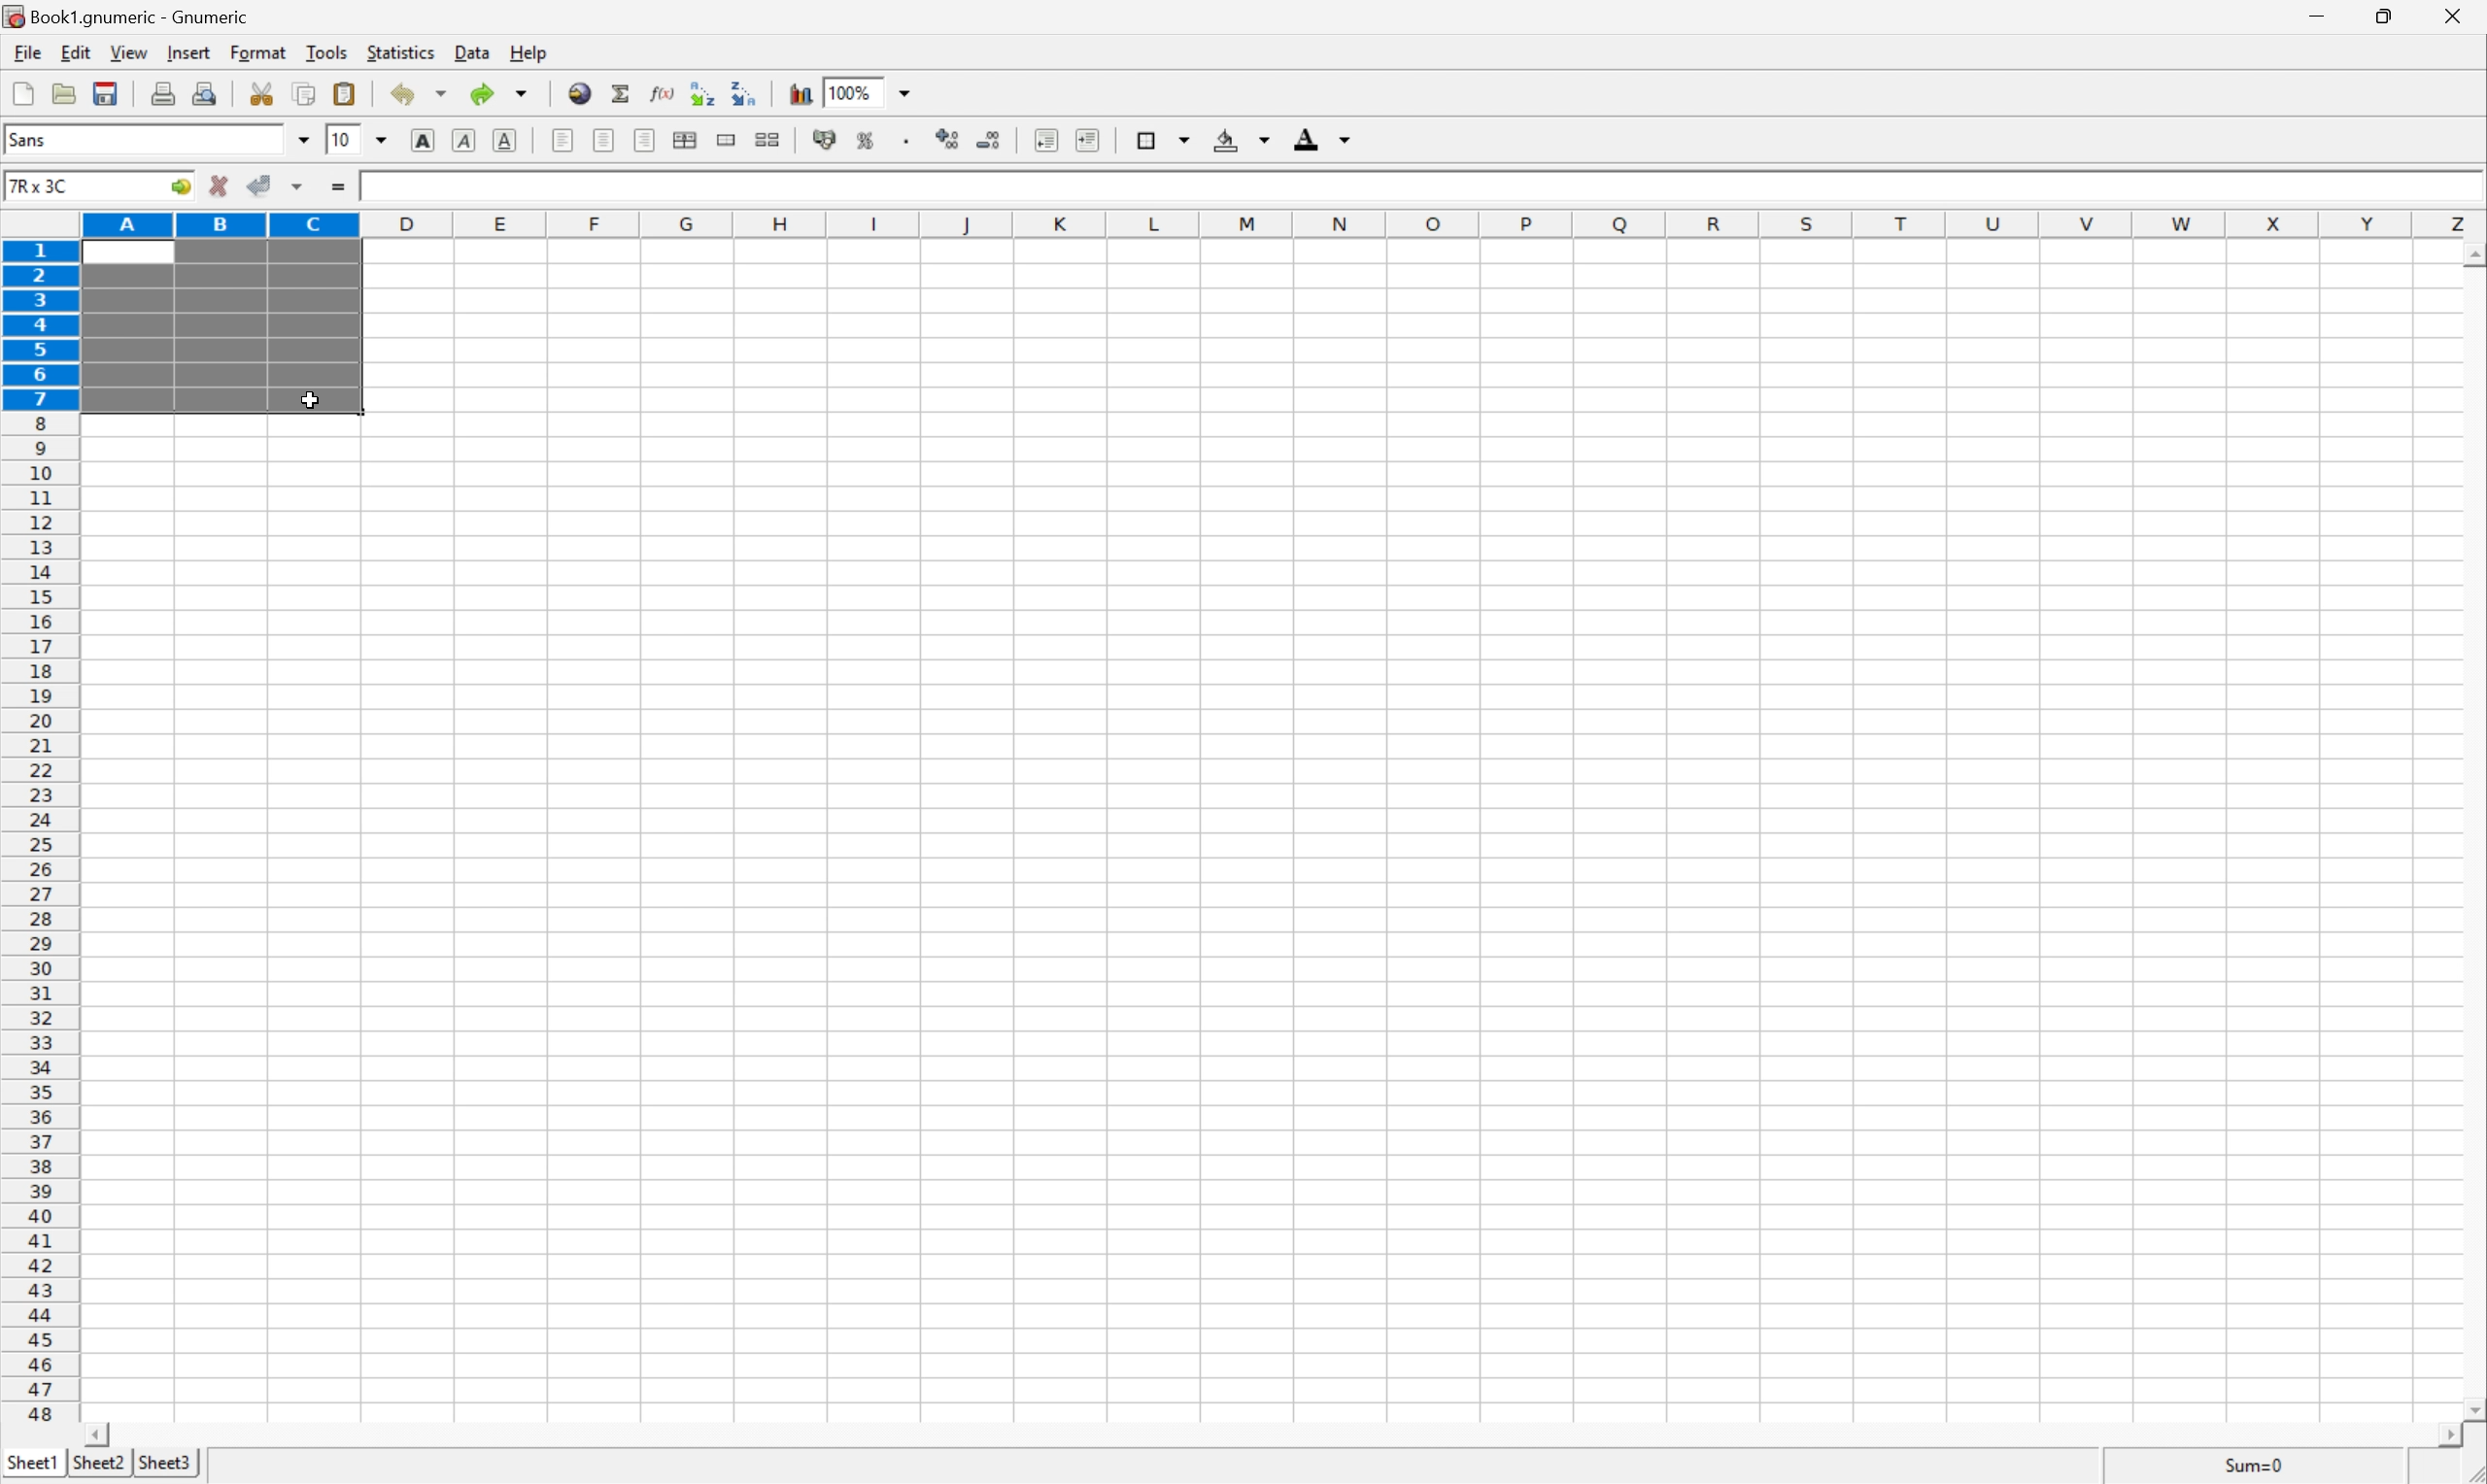 The width and height of the screenshot is (2487, 1484). I want to click on Sort the selected region in descending order based on the first column selected, so click(745, 94).